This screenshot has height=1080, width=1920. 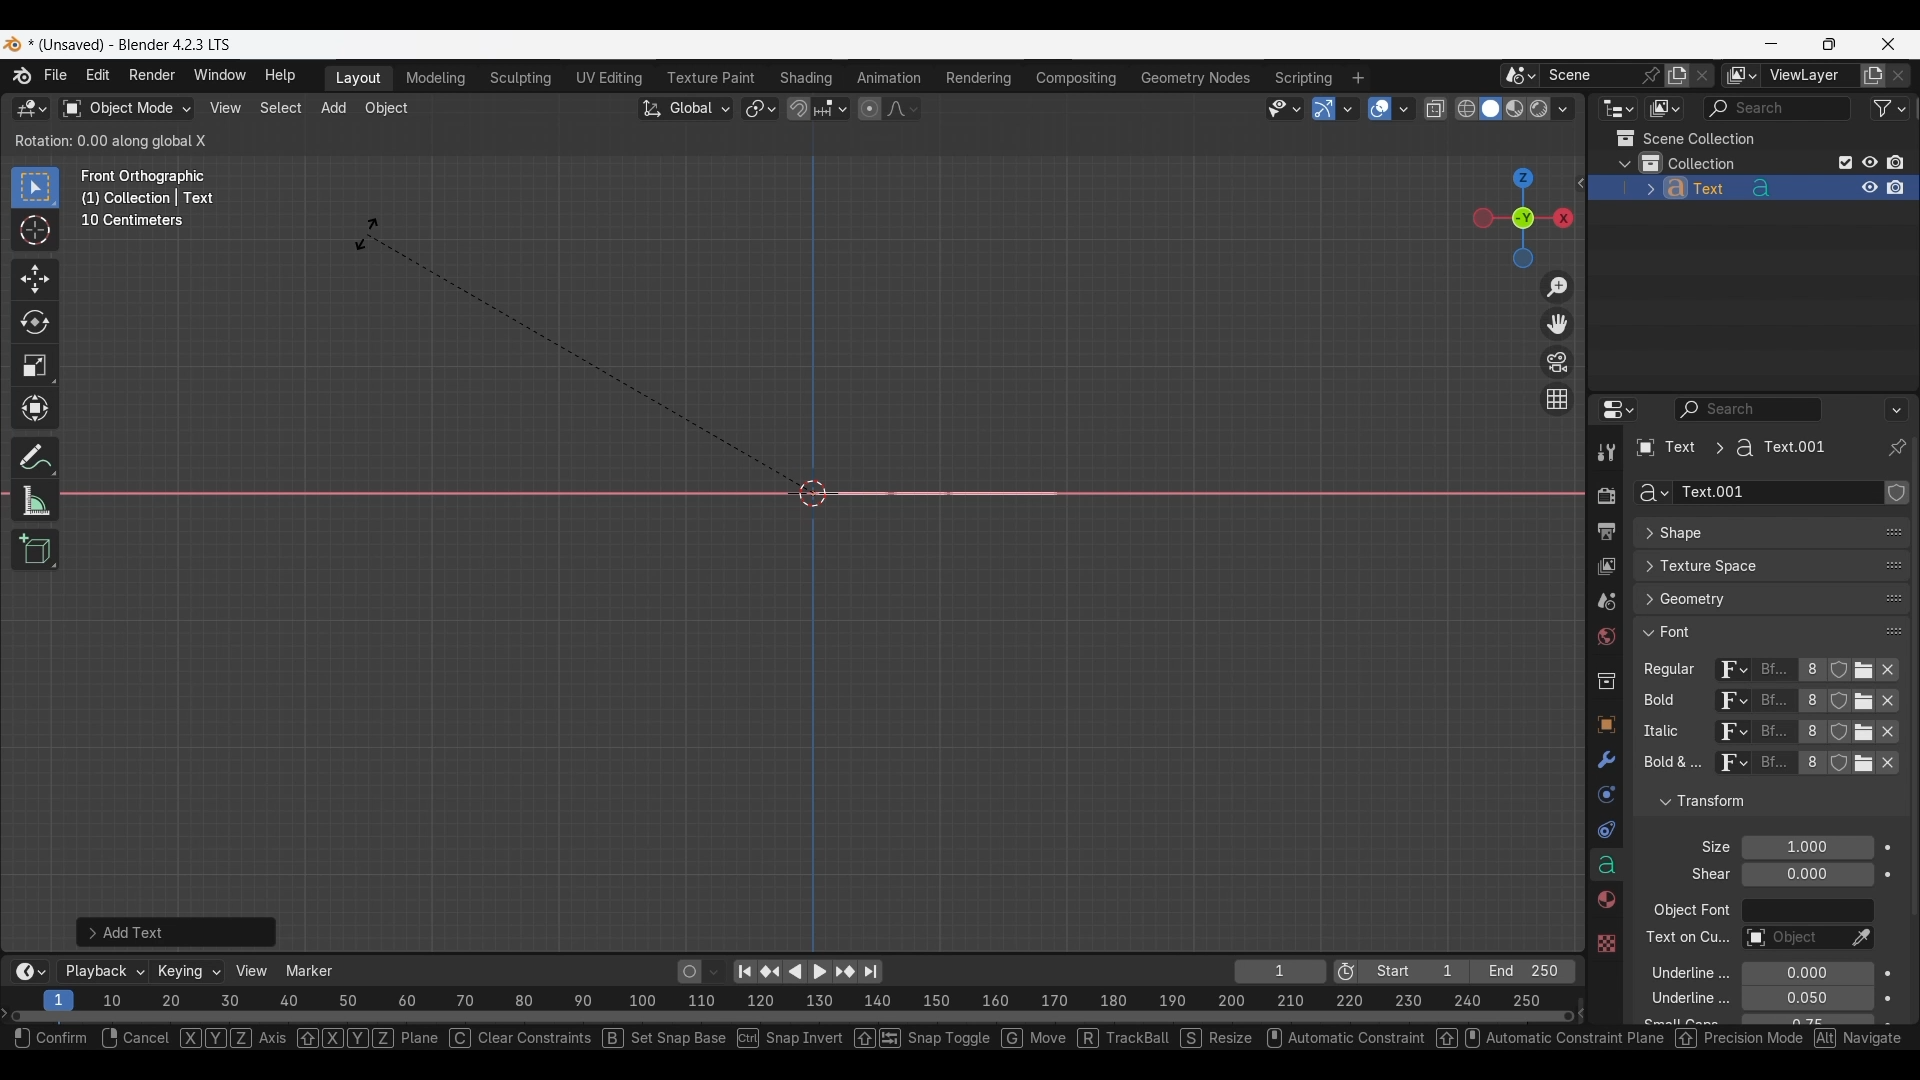 What do you see at coordinates (35, 458) in the screenshot?
I see `Annotate` at bounding box center [35, 458].